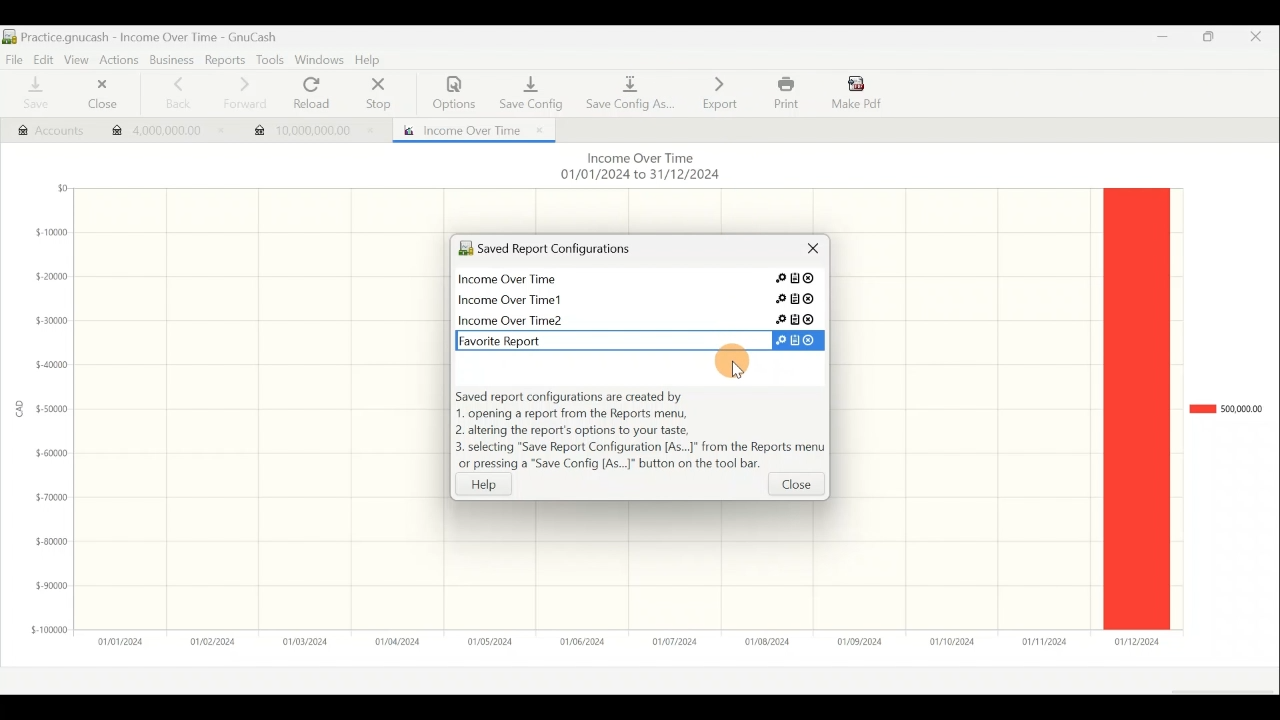  What do you see at coordinates (172, 61) in the screenshot?
I see `Business` at bounding box center [172, 61].